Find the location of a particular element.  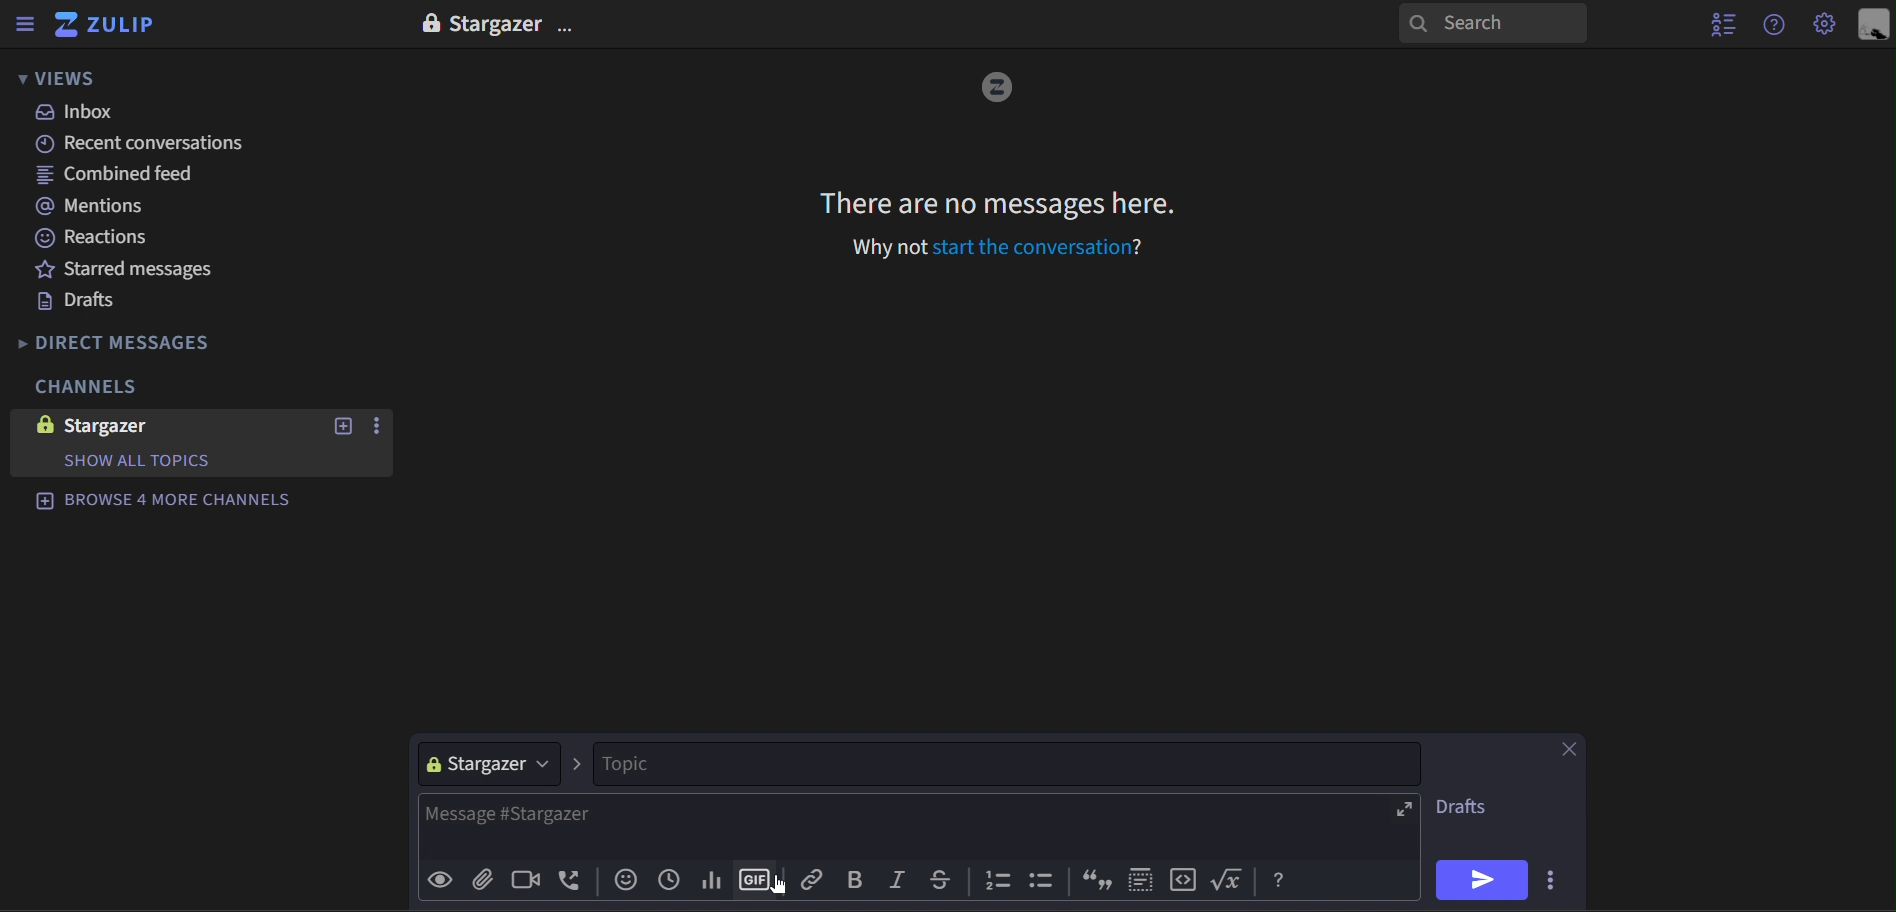

preview is located at coordinates (442, 884).